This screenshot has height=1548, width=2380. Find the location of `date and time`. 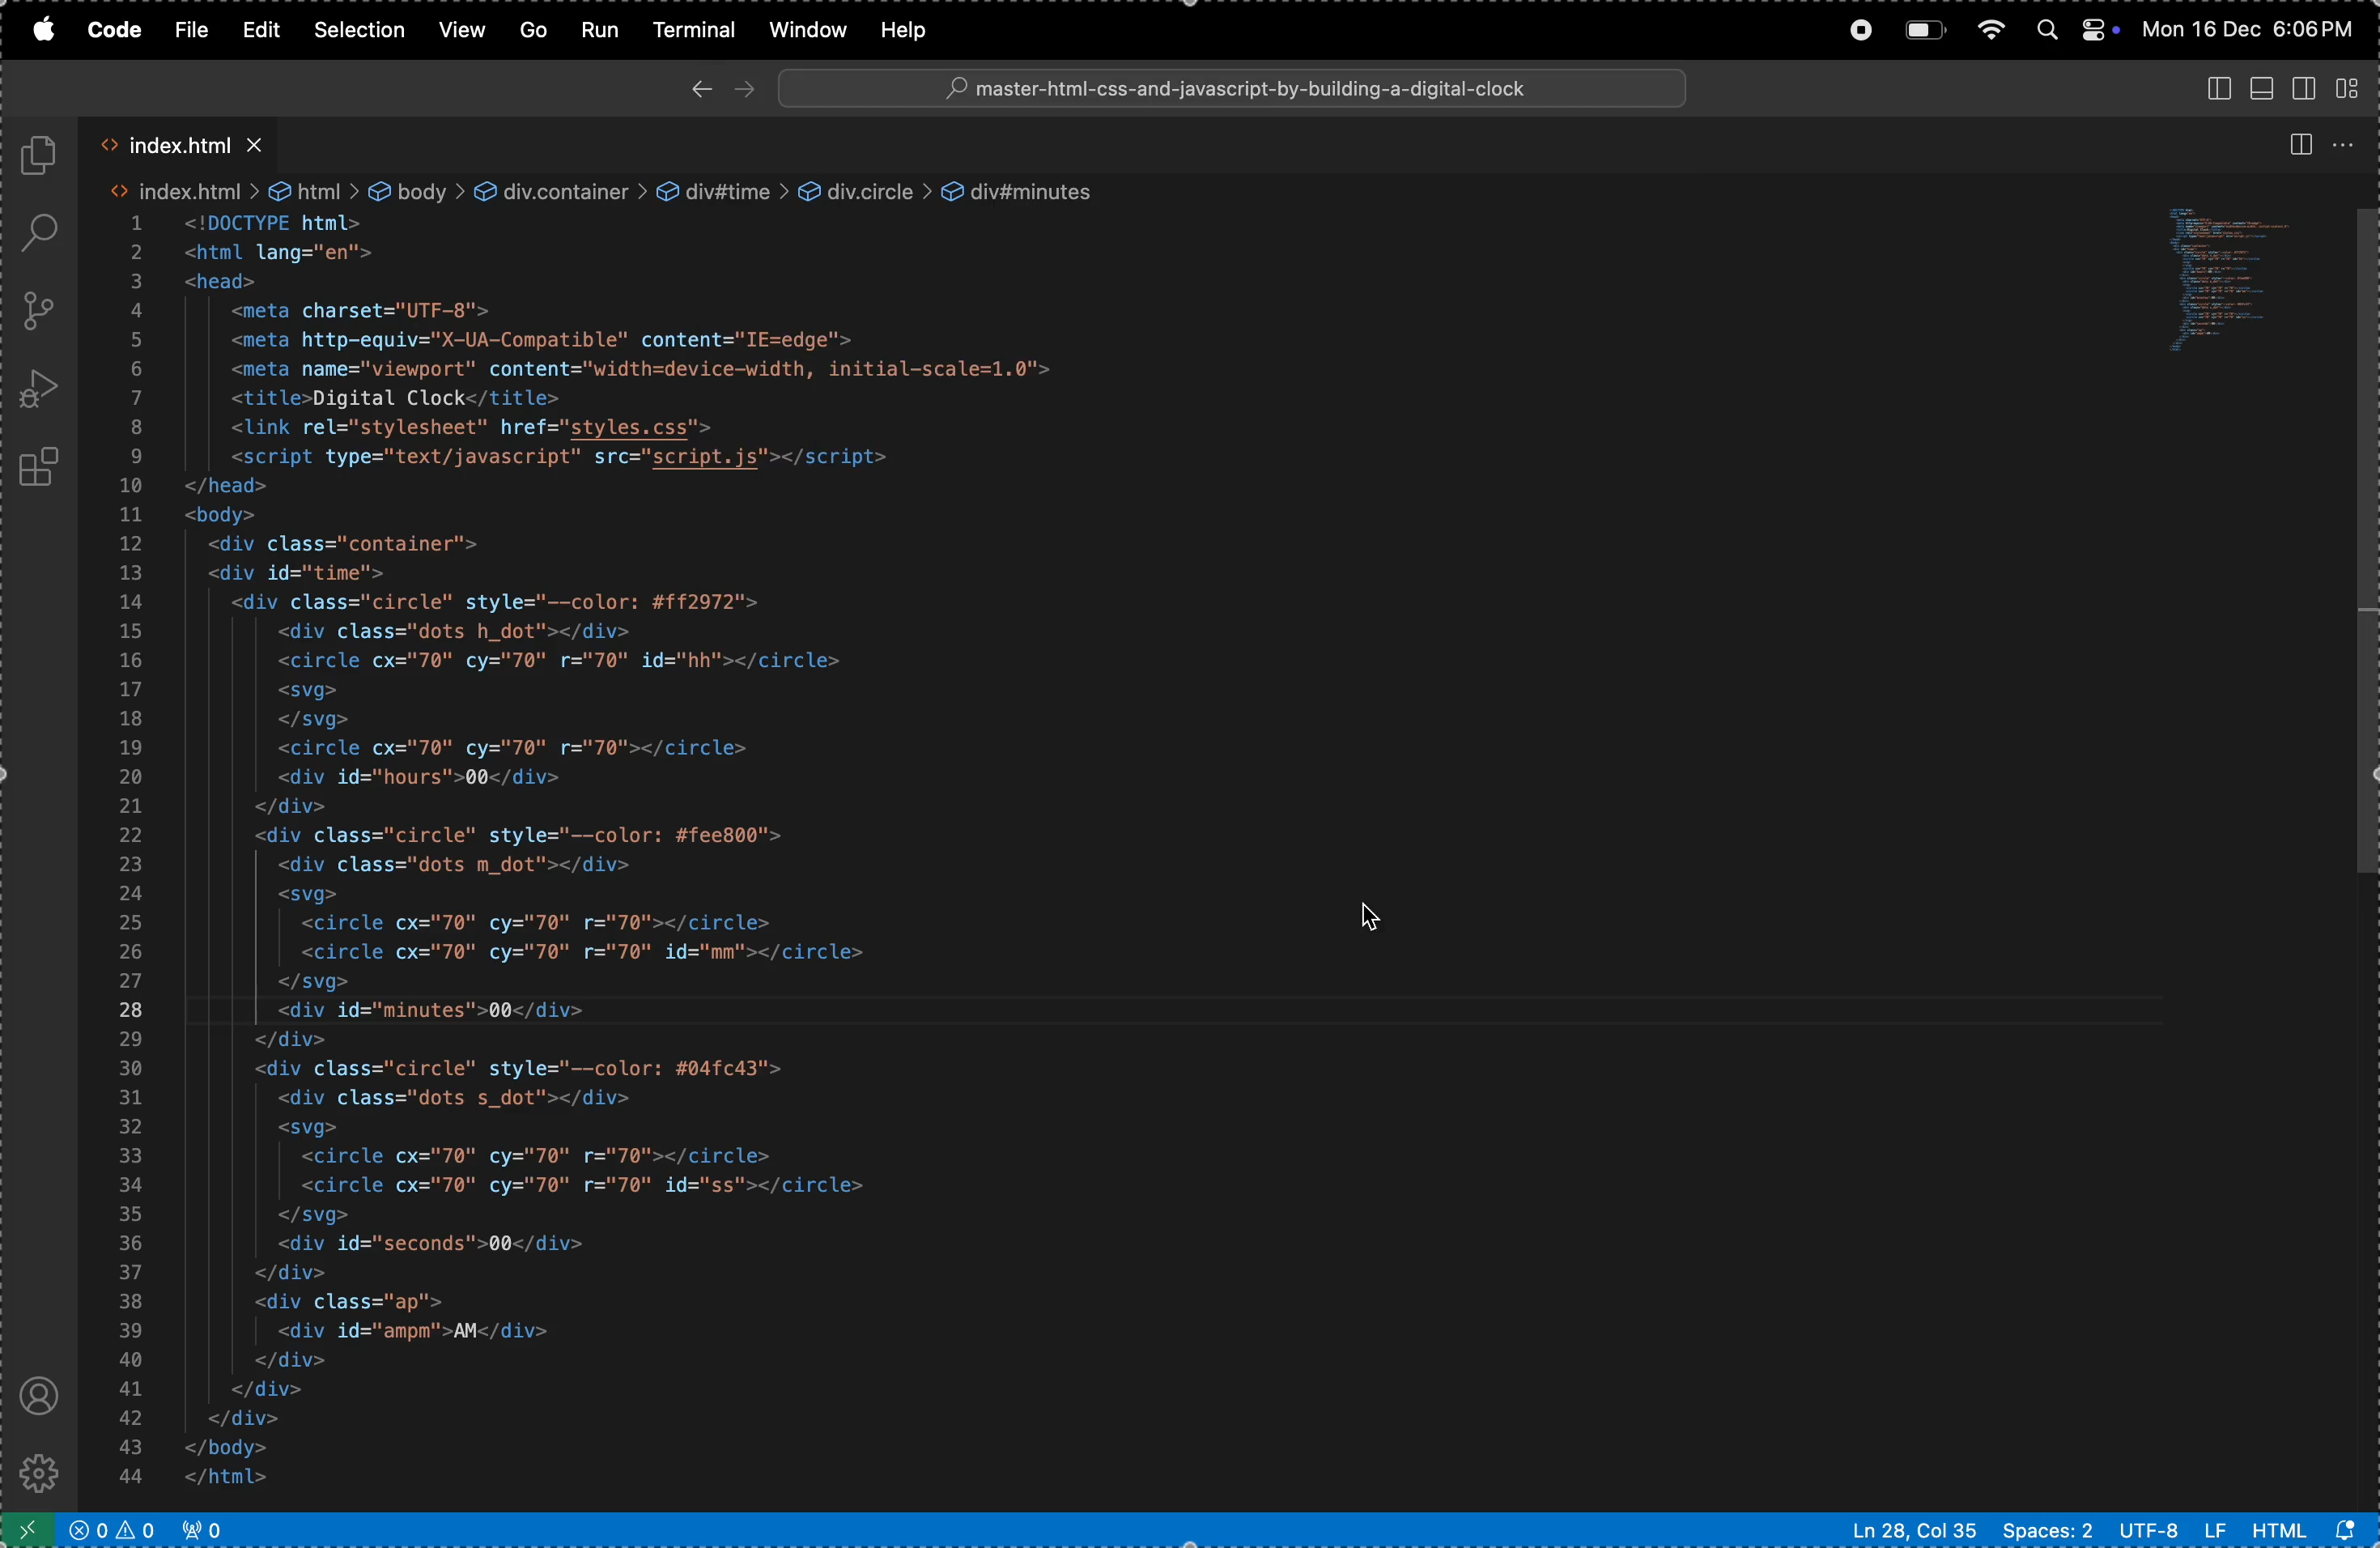

date and time is located at coordinates (2253, 31).